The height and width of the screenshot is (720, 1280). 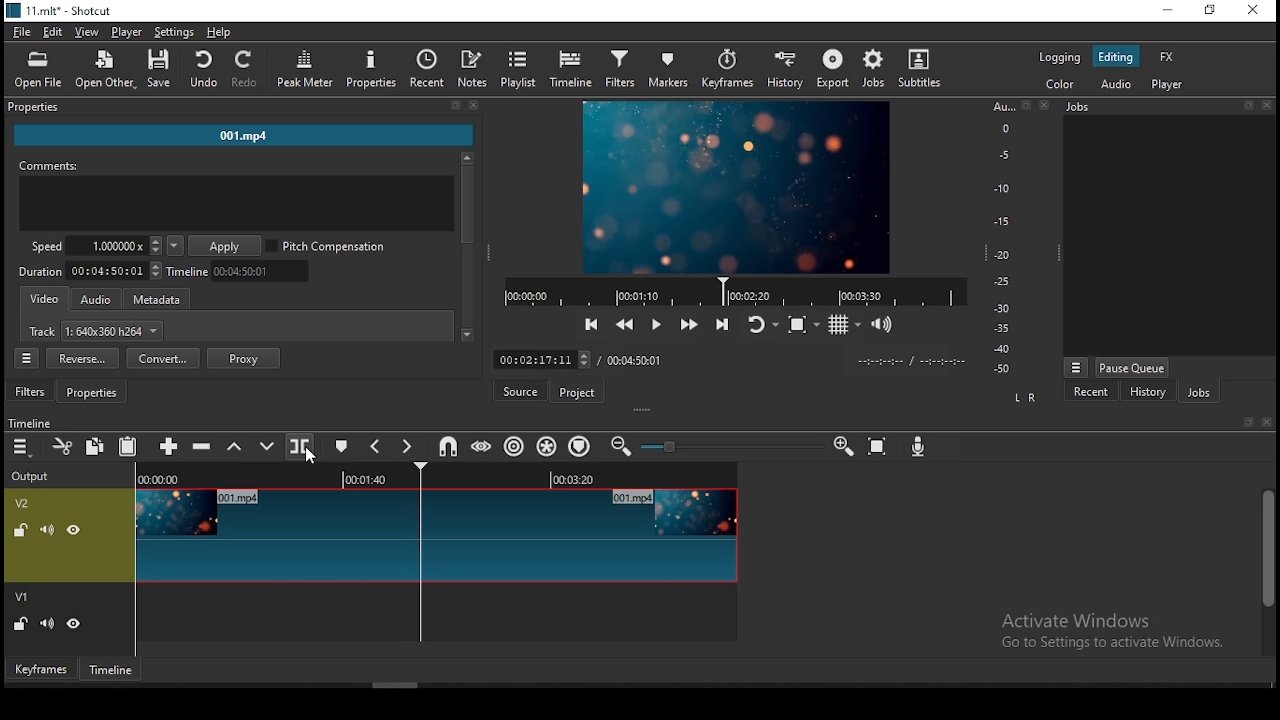 I want to click on filters, so click(x=32, y=392).